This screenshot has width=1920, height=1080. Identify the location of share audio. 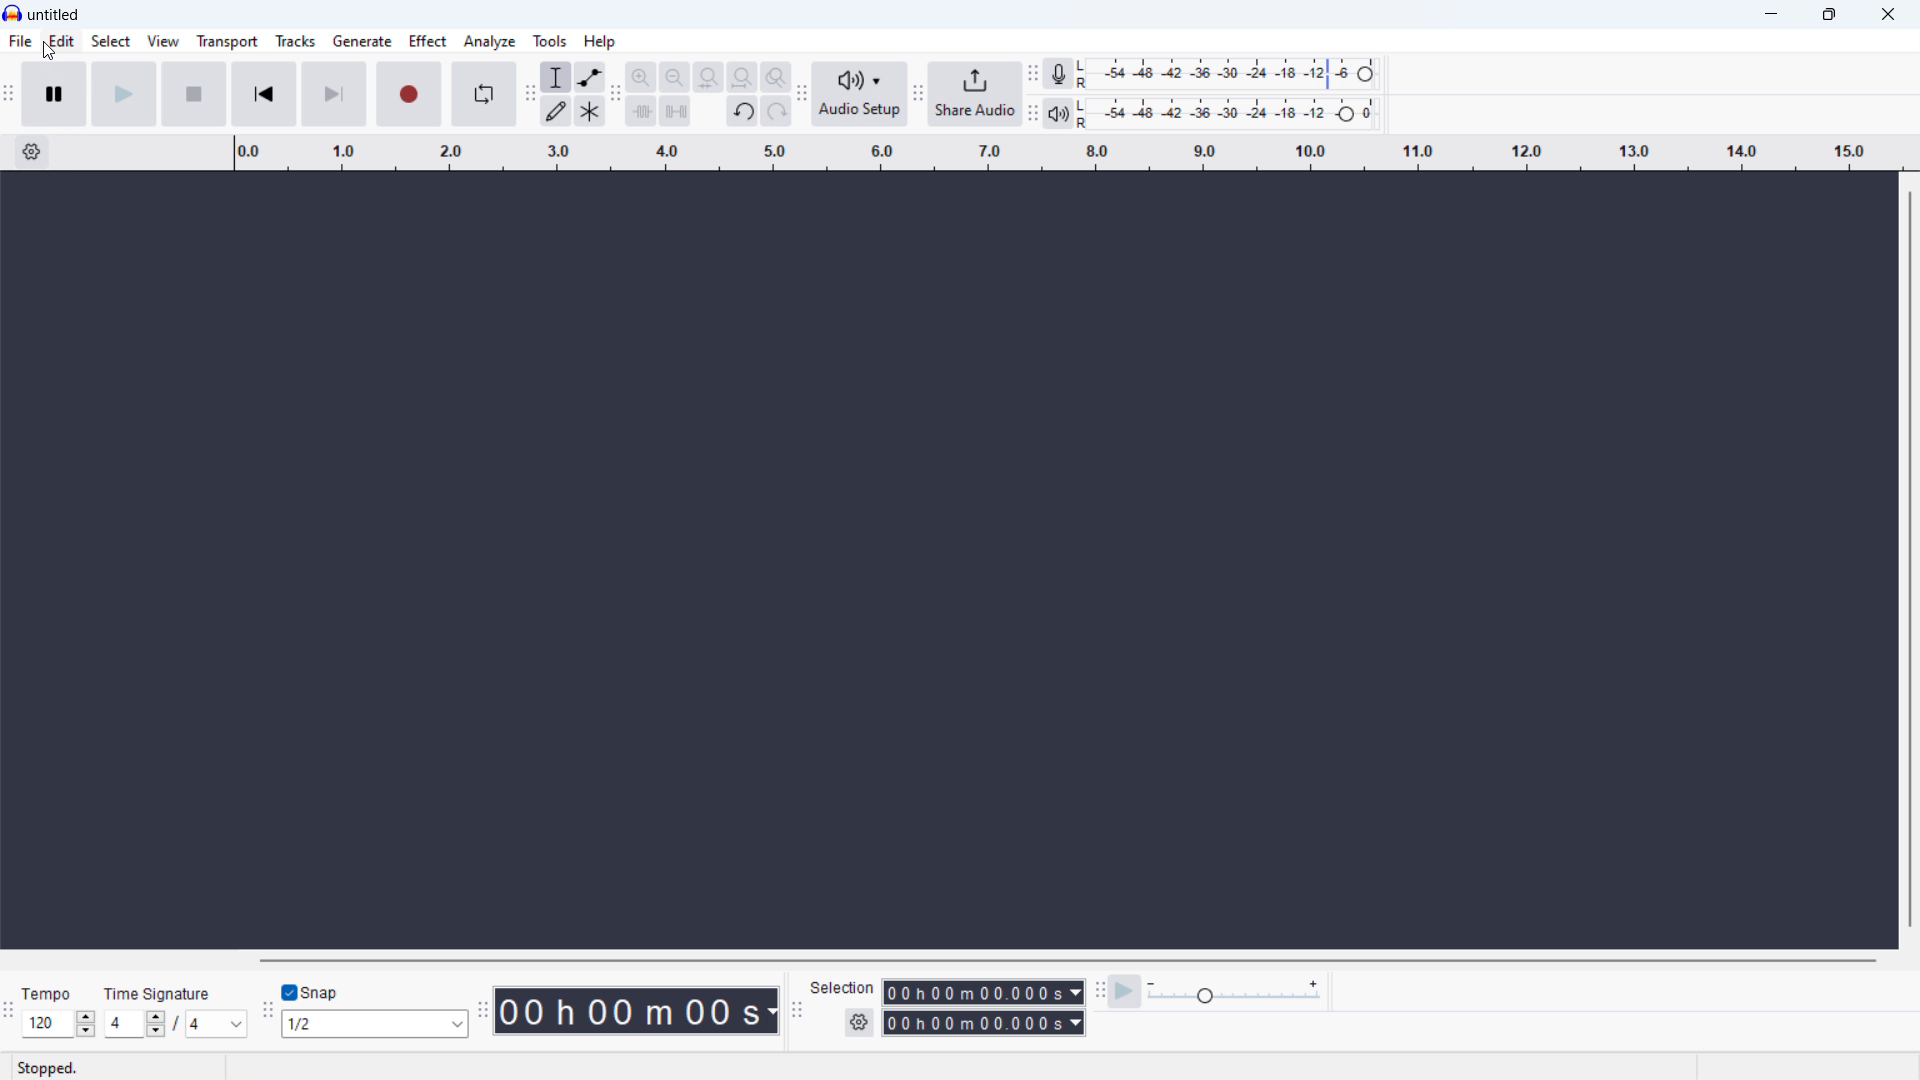
(975, 94).